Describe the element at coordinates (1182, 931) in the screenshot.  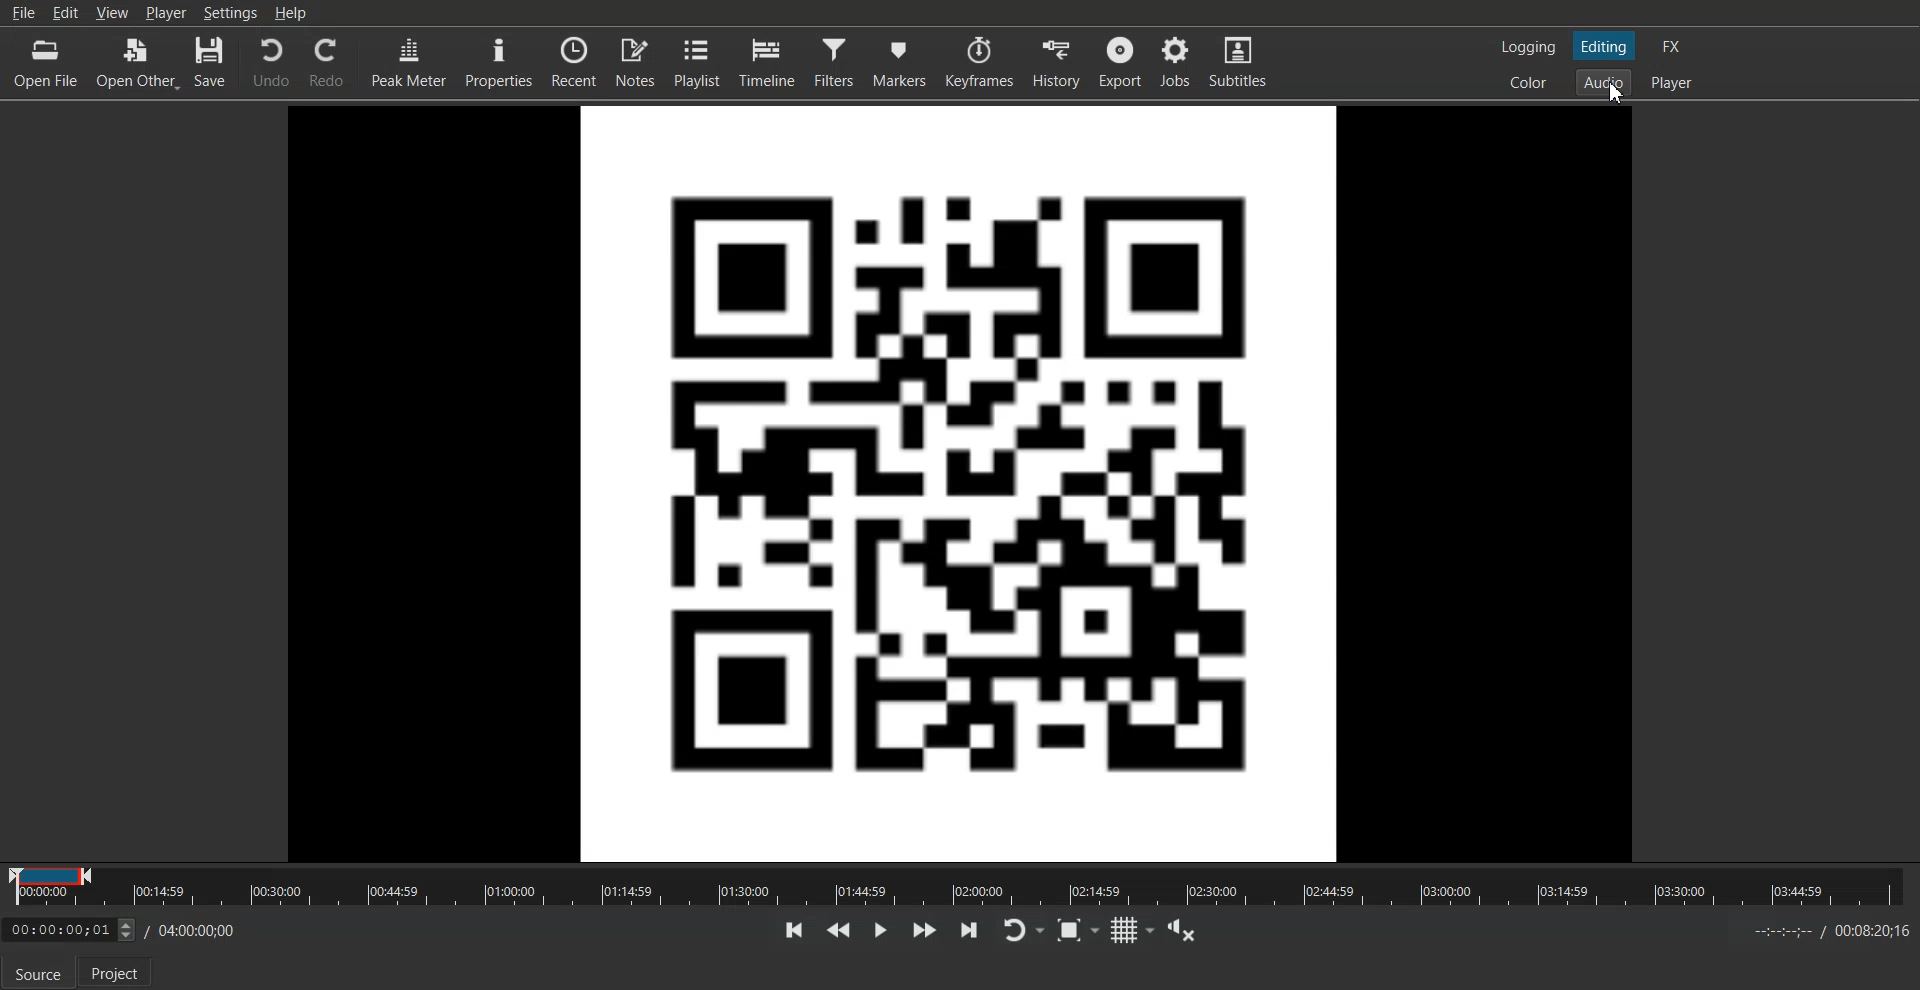
I see `Show the volume control` at that location.